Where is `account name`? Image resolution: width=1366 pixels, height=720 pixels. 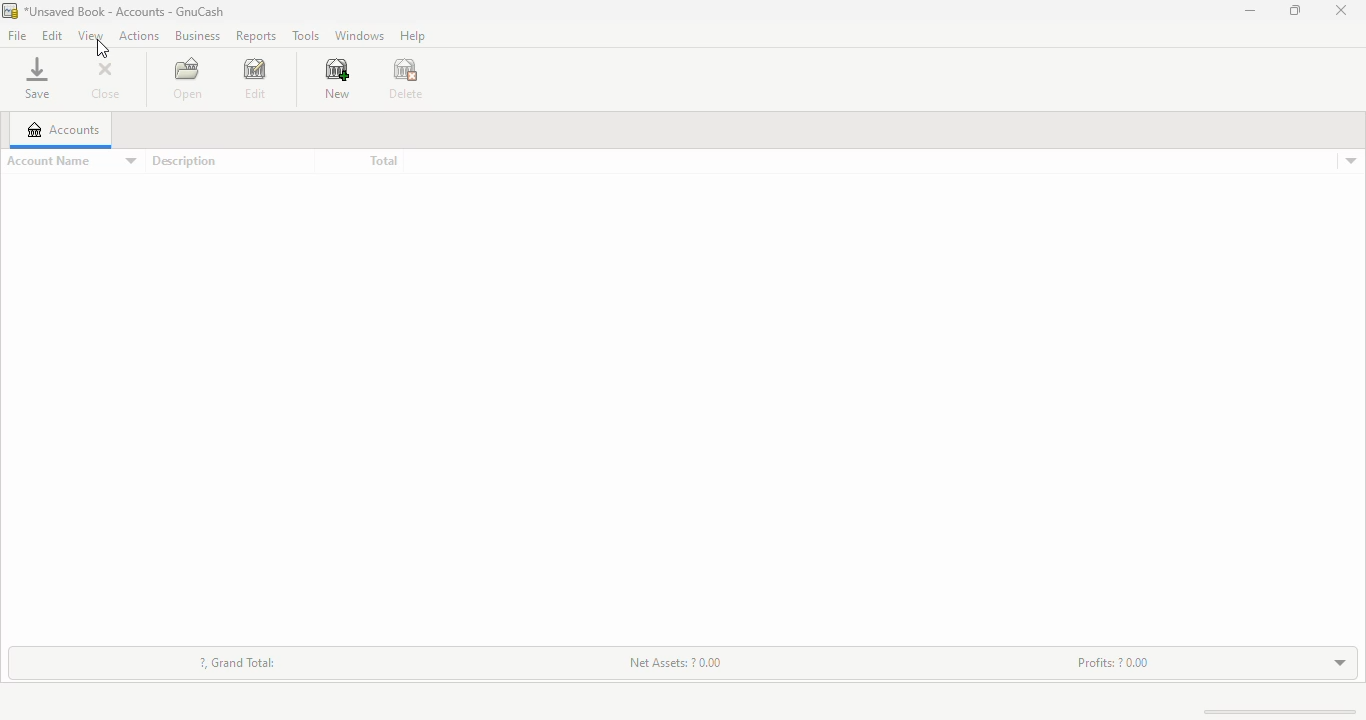 account name is located at coordinates (71, 161).